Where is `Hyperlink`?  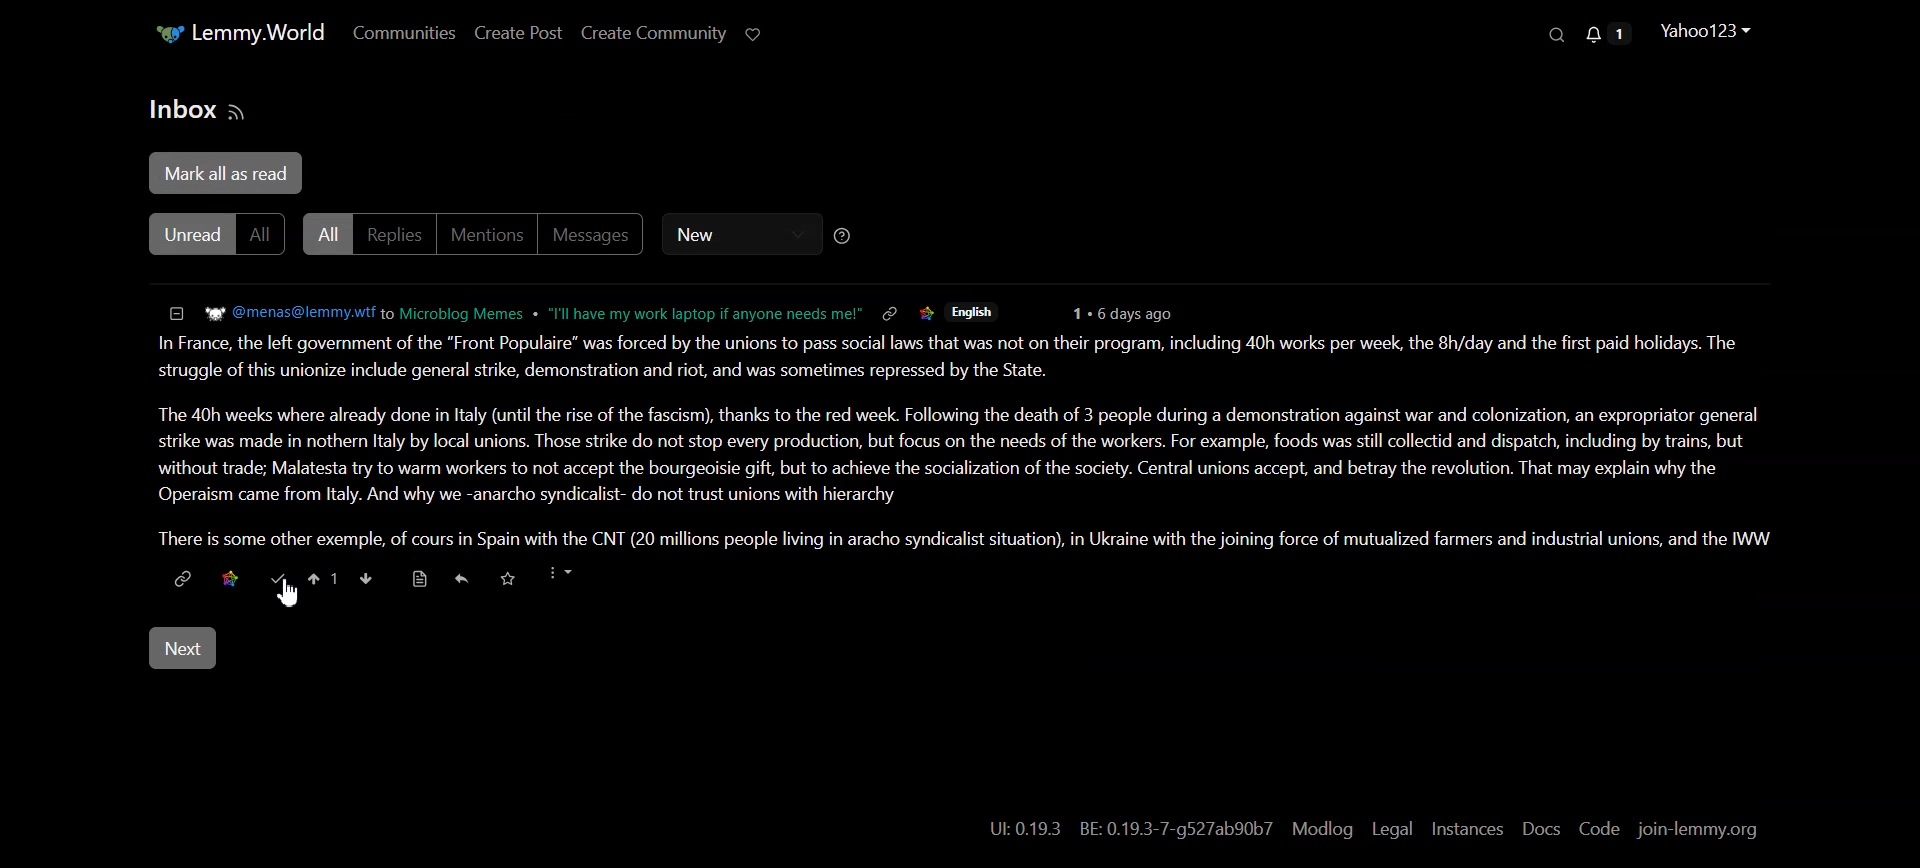
Hyperlink is located at coordinates (534, 314).